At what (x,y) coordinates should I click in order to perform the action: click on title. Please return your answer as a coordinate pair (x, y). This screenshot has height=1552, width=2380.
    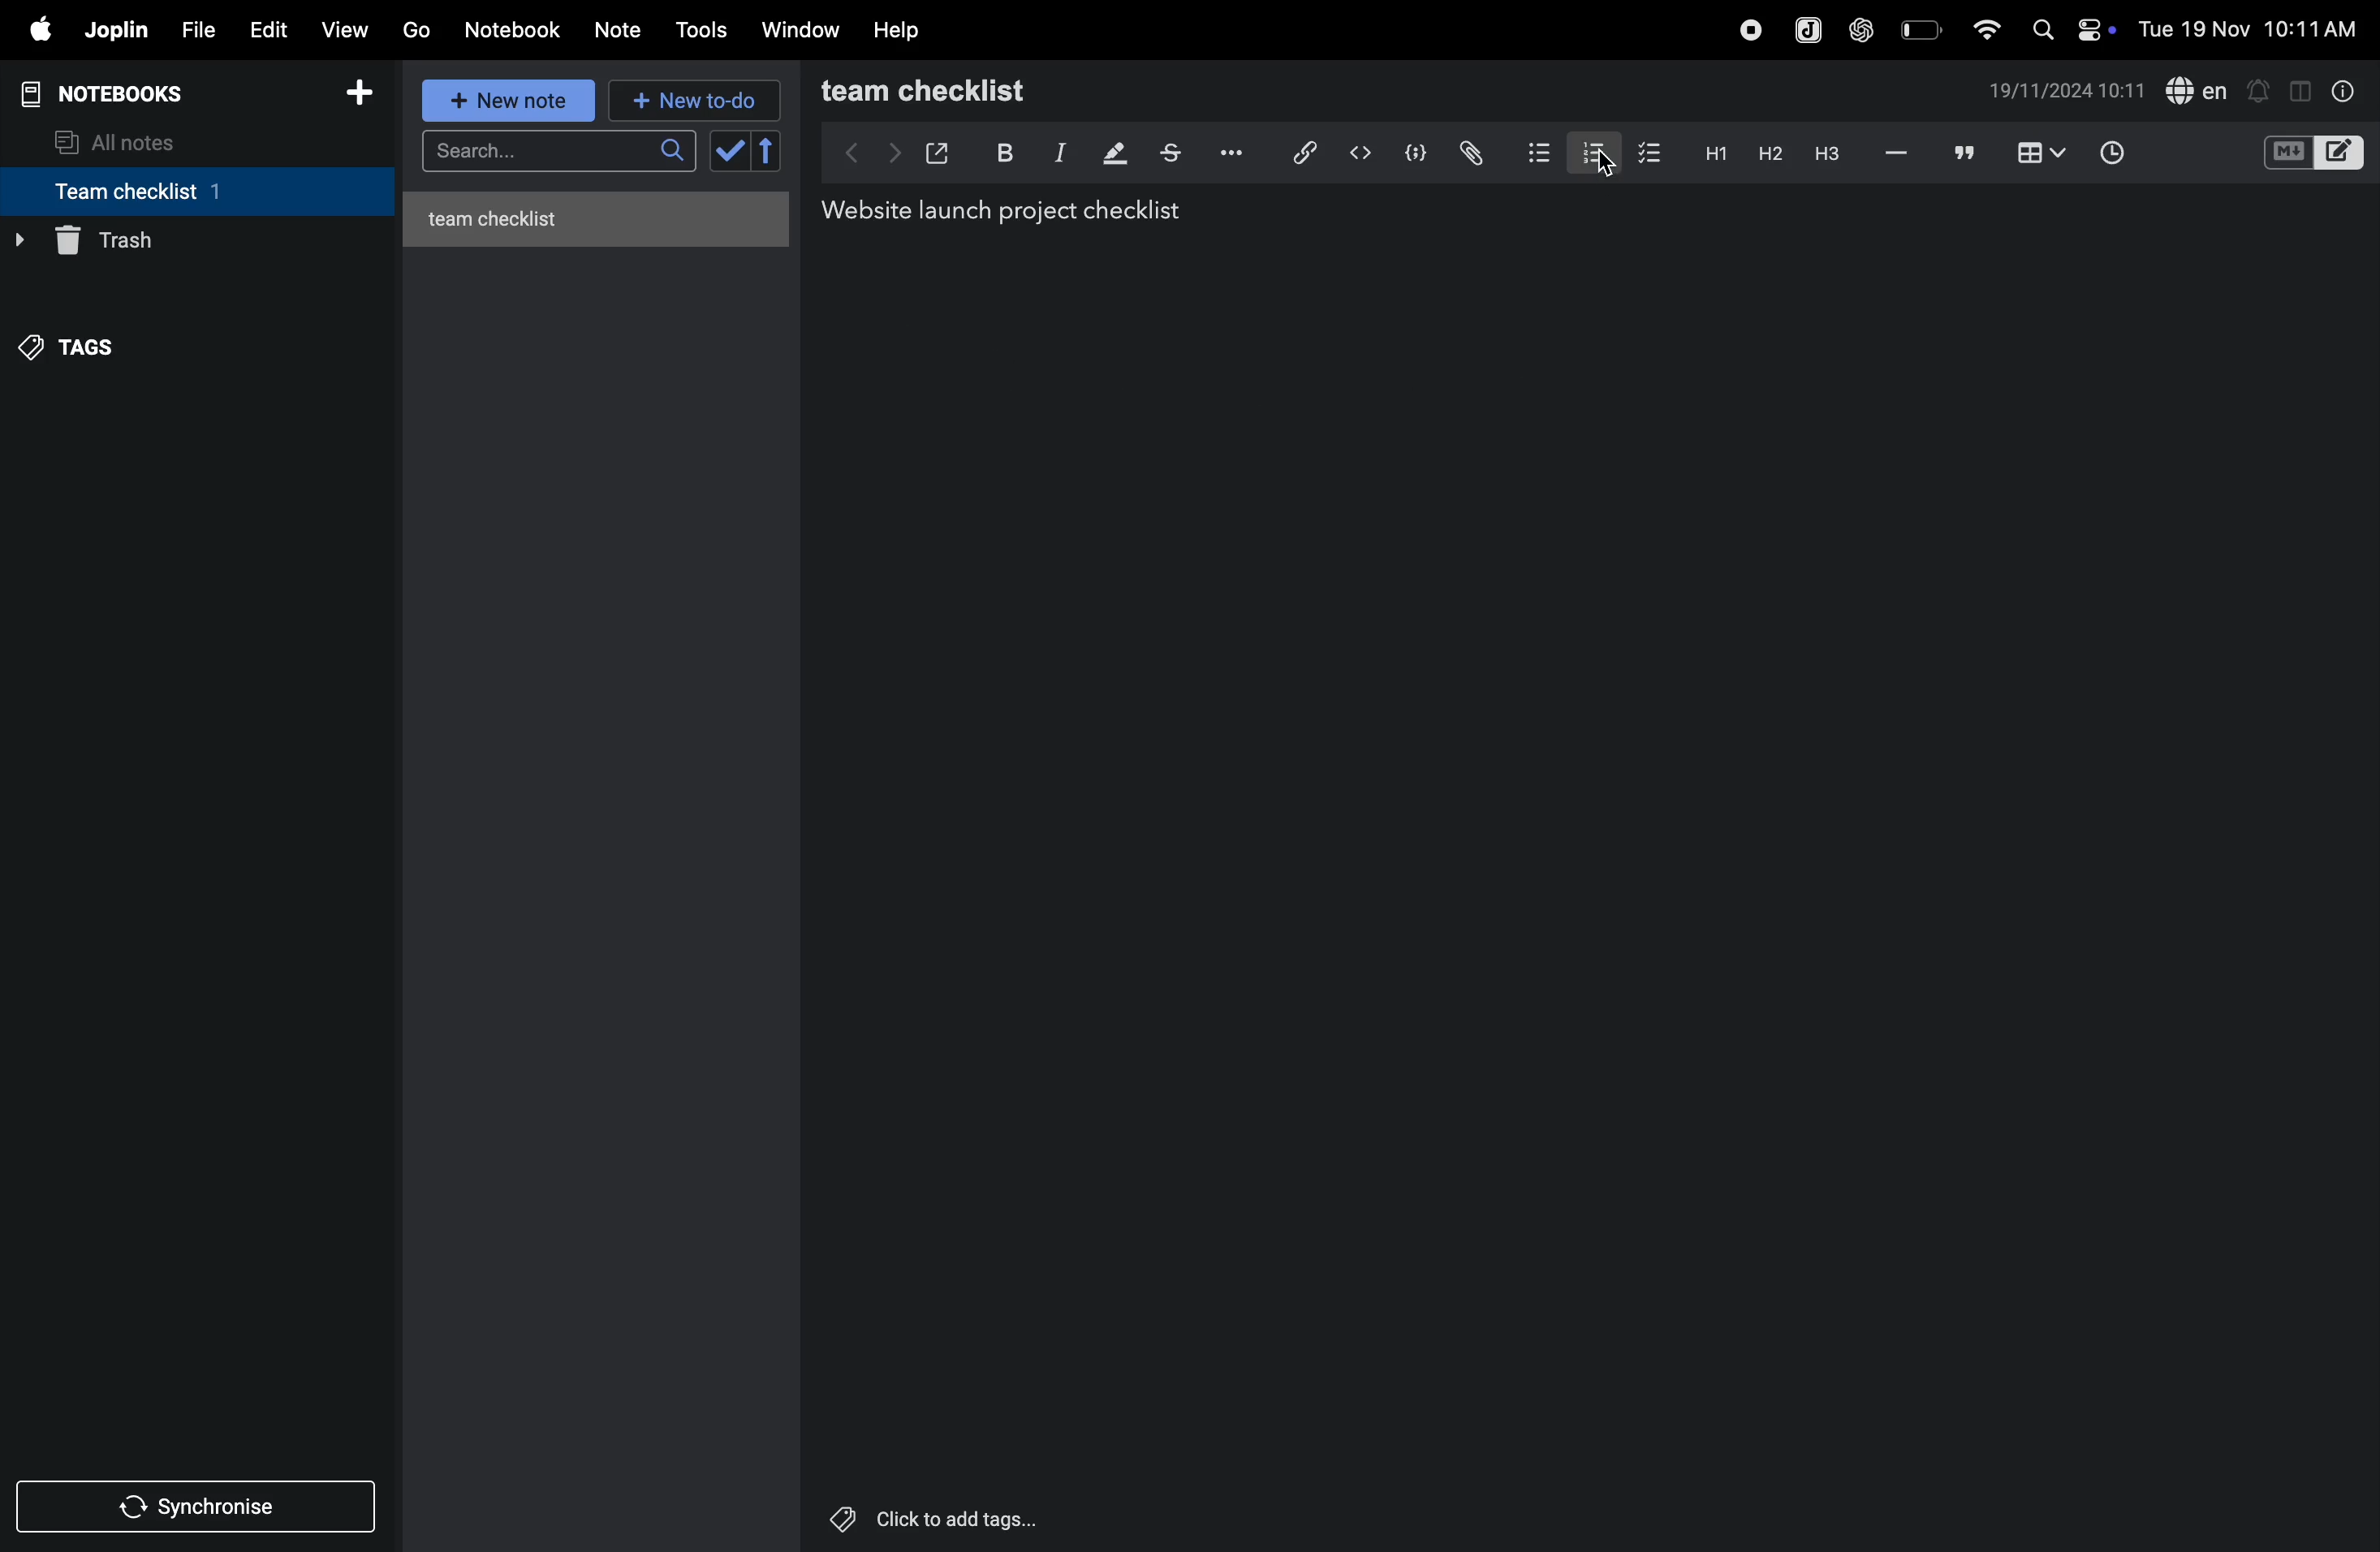
    Looking at the image, I should click on (1012, 212).